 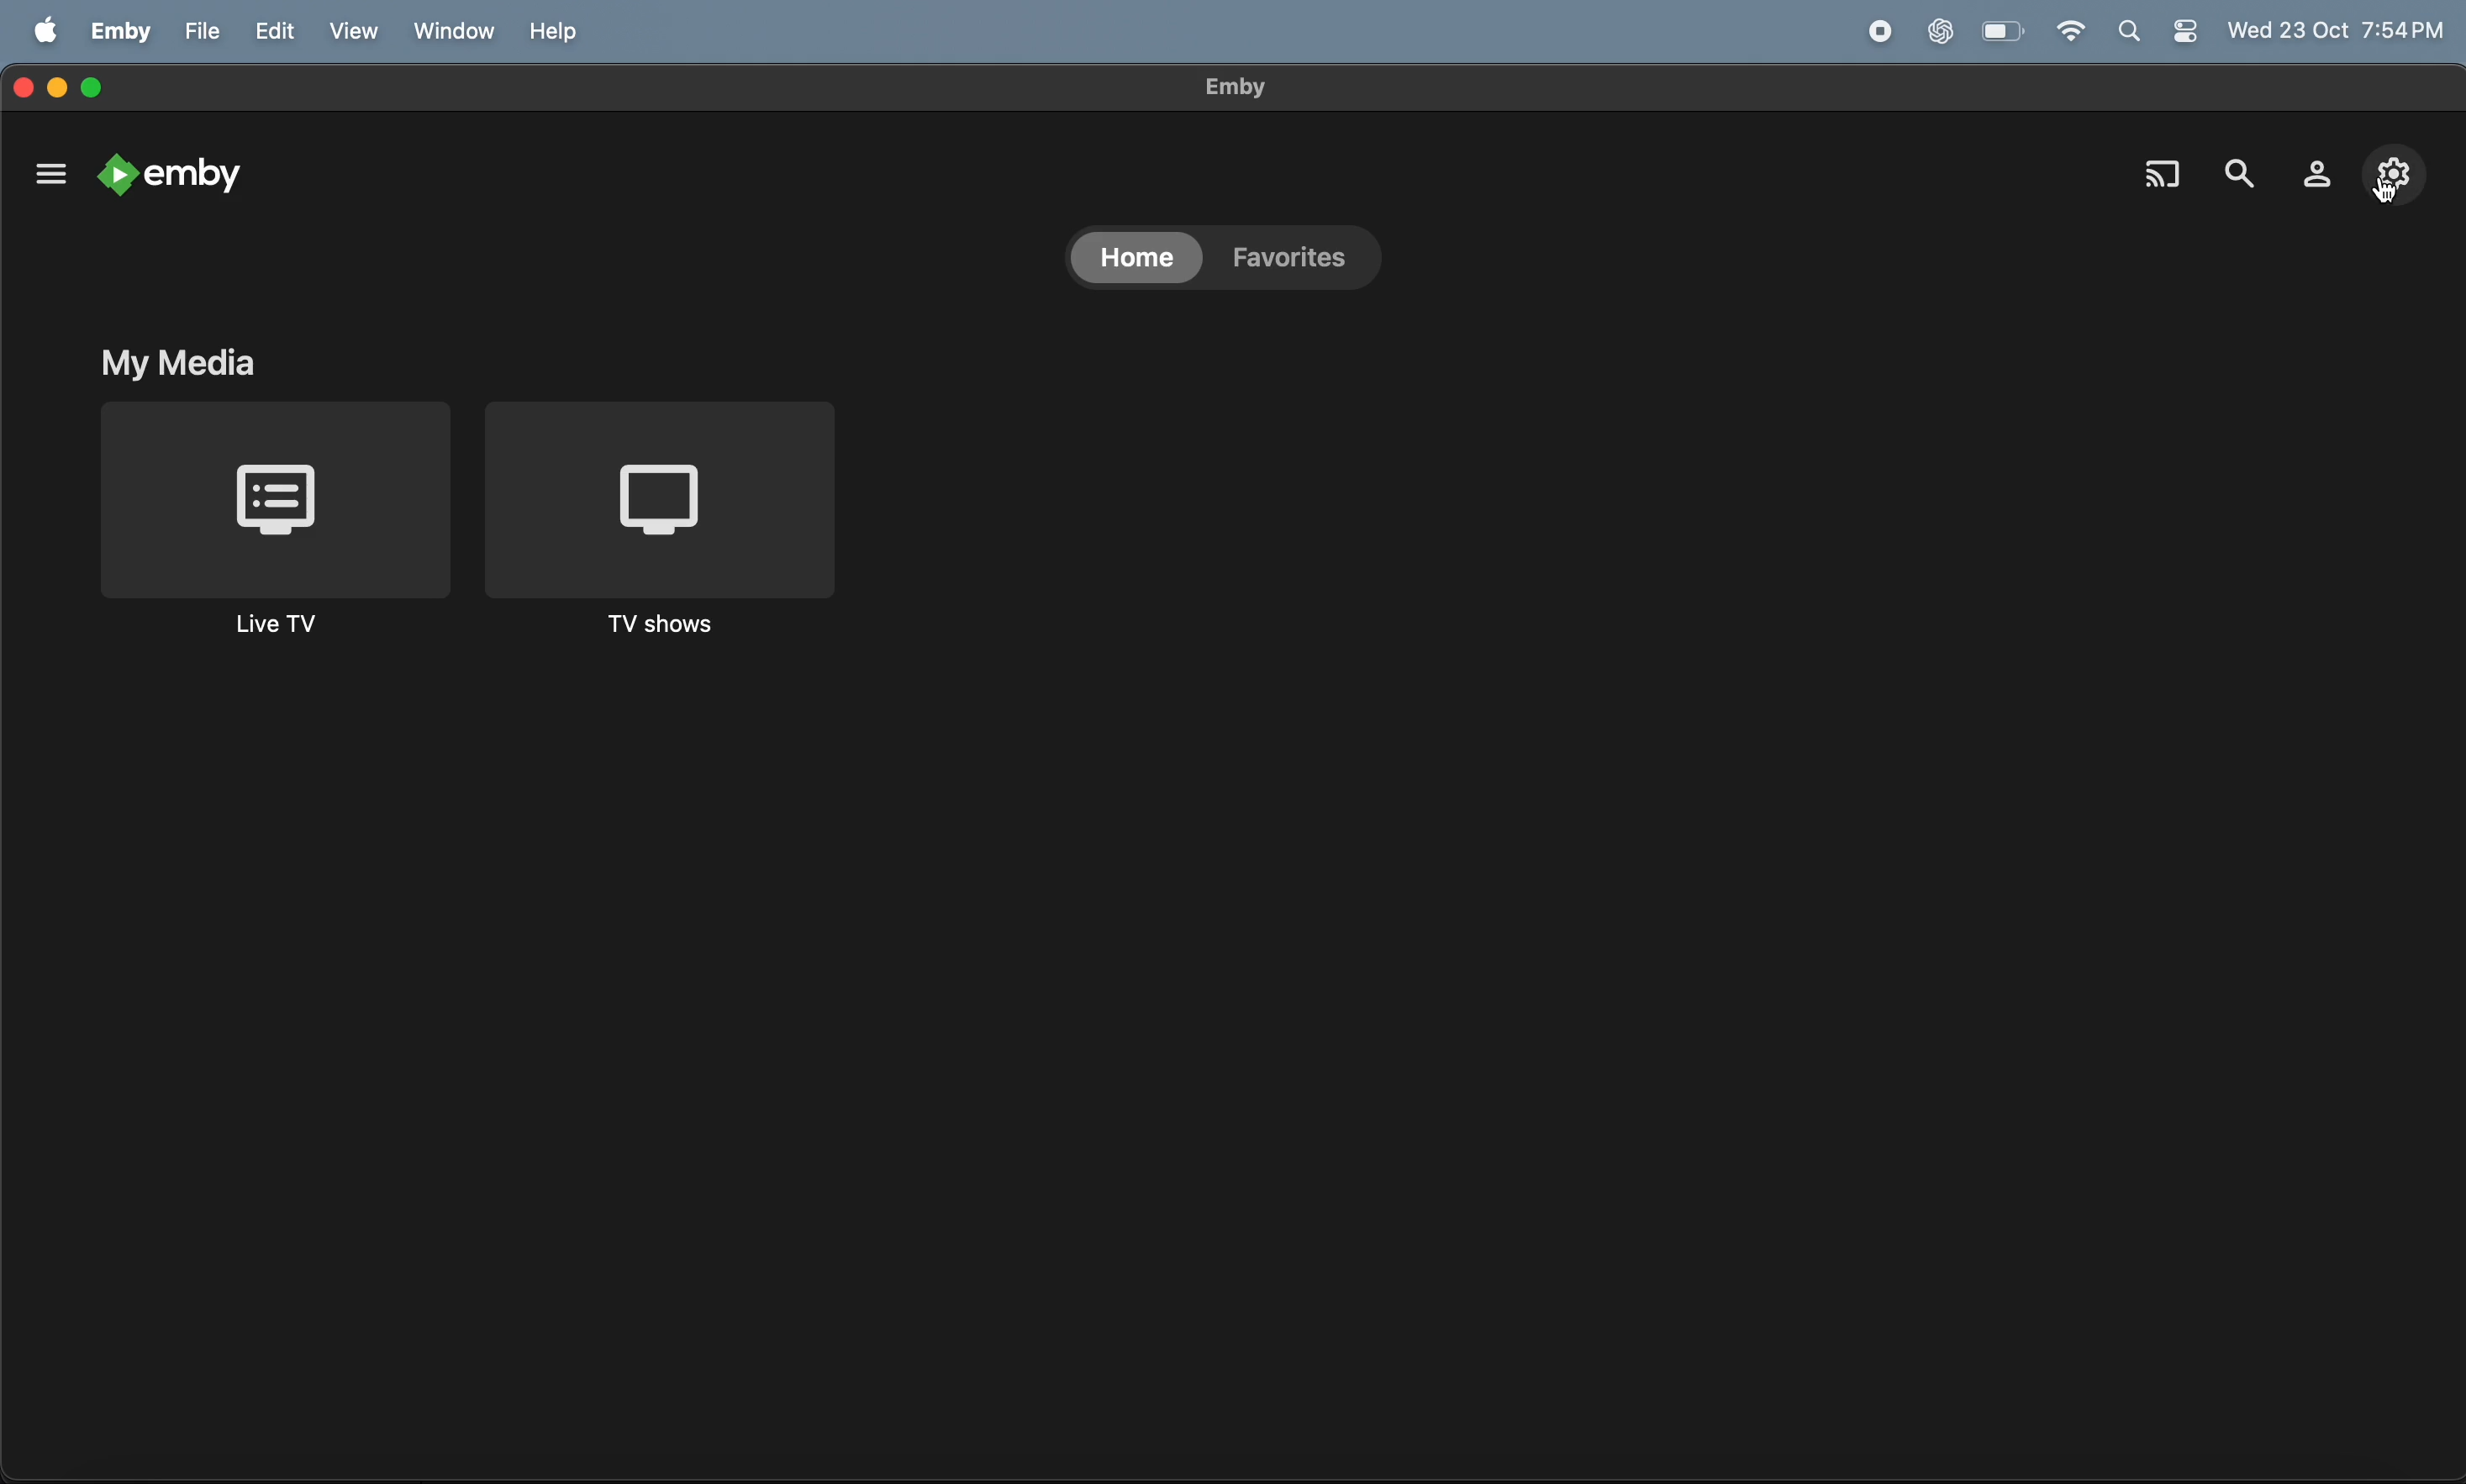 What do you see at coordinates (454, 32) in the screenshot?
I see `window` at bounding box center [454, 32].